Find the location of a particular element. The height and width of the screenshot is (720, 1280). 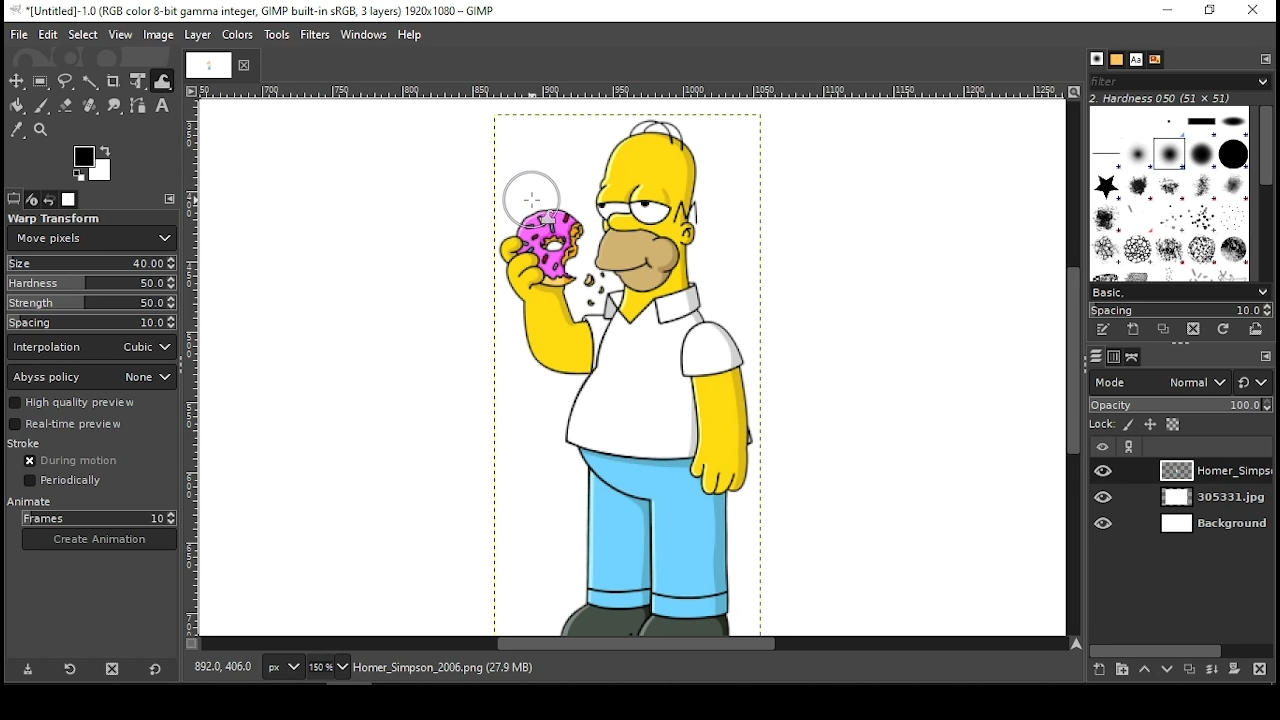

patterns is located at coordinates (1117, 60).